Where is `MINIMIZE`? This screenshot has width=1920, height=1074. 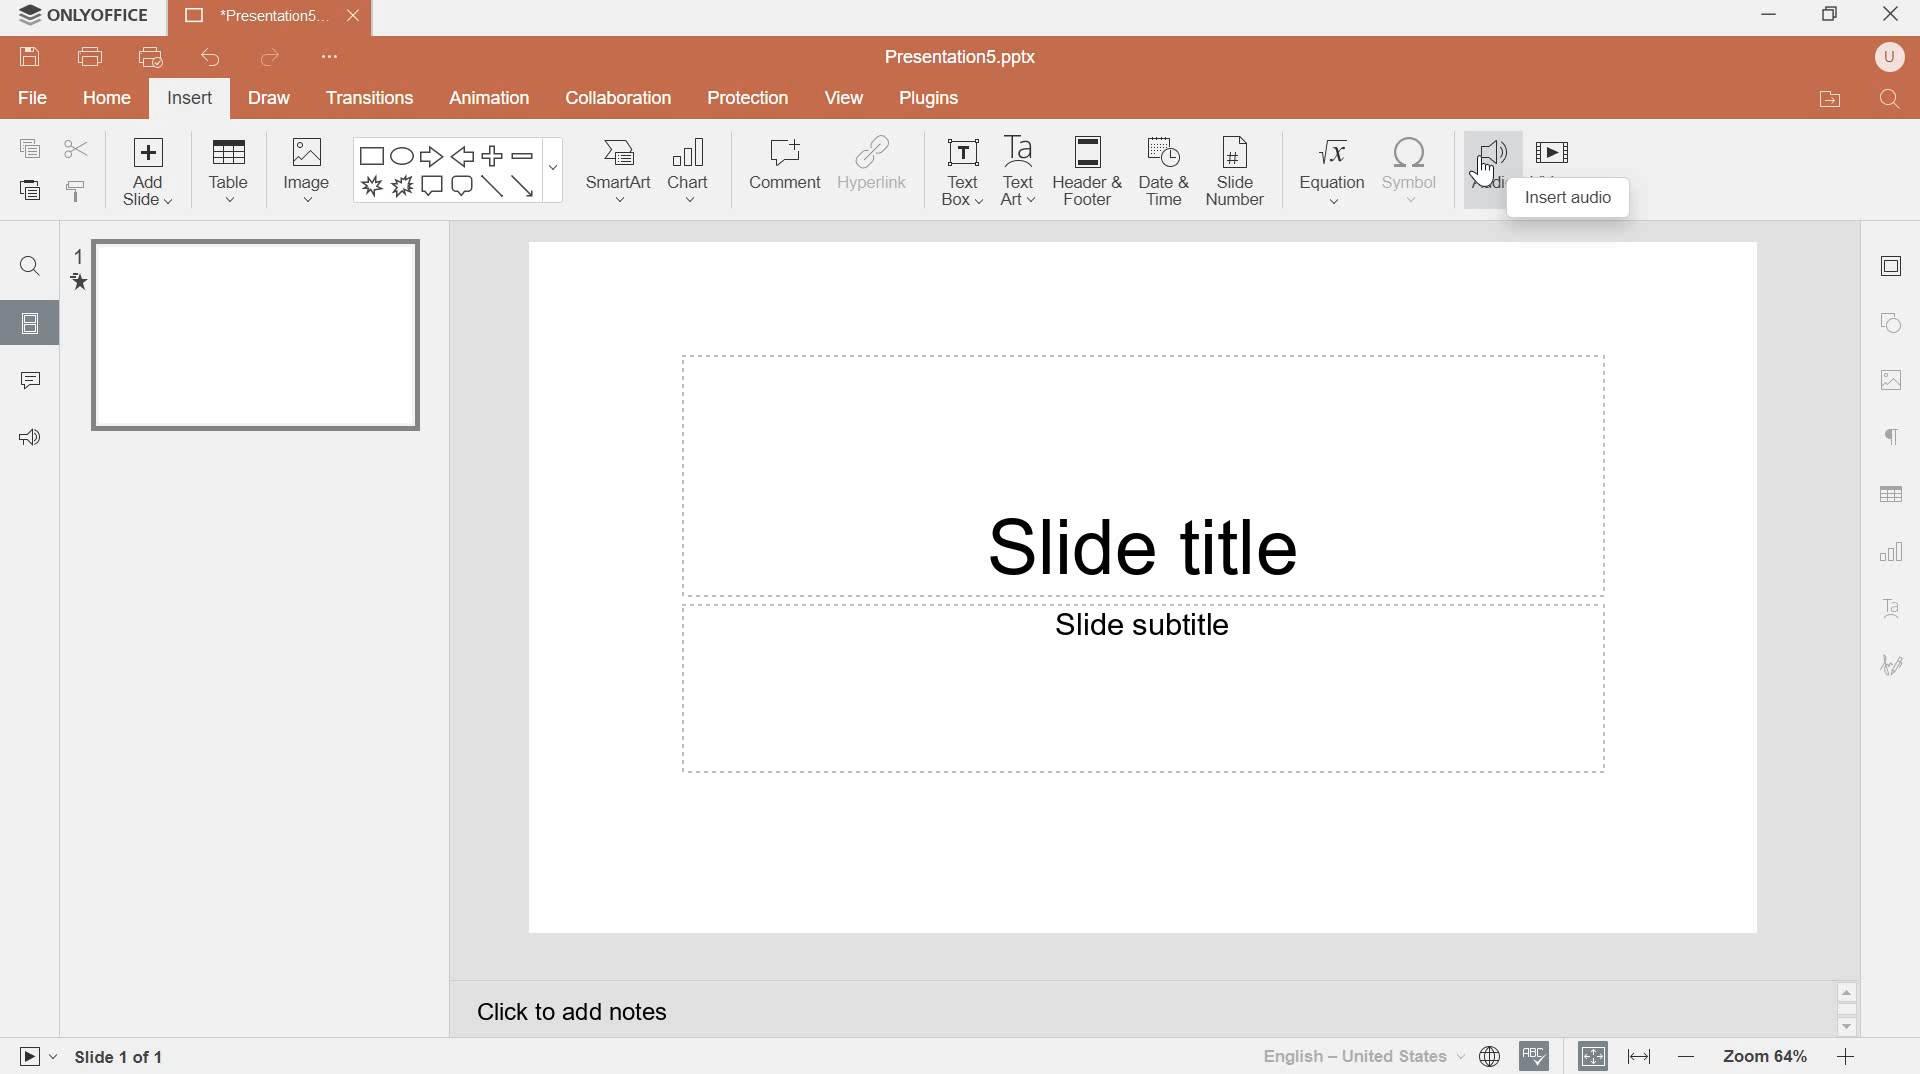
MINIMIZE is located at coordinates (1770, 17).